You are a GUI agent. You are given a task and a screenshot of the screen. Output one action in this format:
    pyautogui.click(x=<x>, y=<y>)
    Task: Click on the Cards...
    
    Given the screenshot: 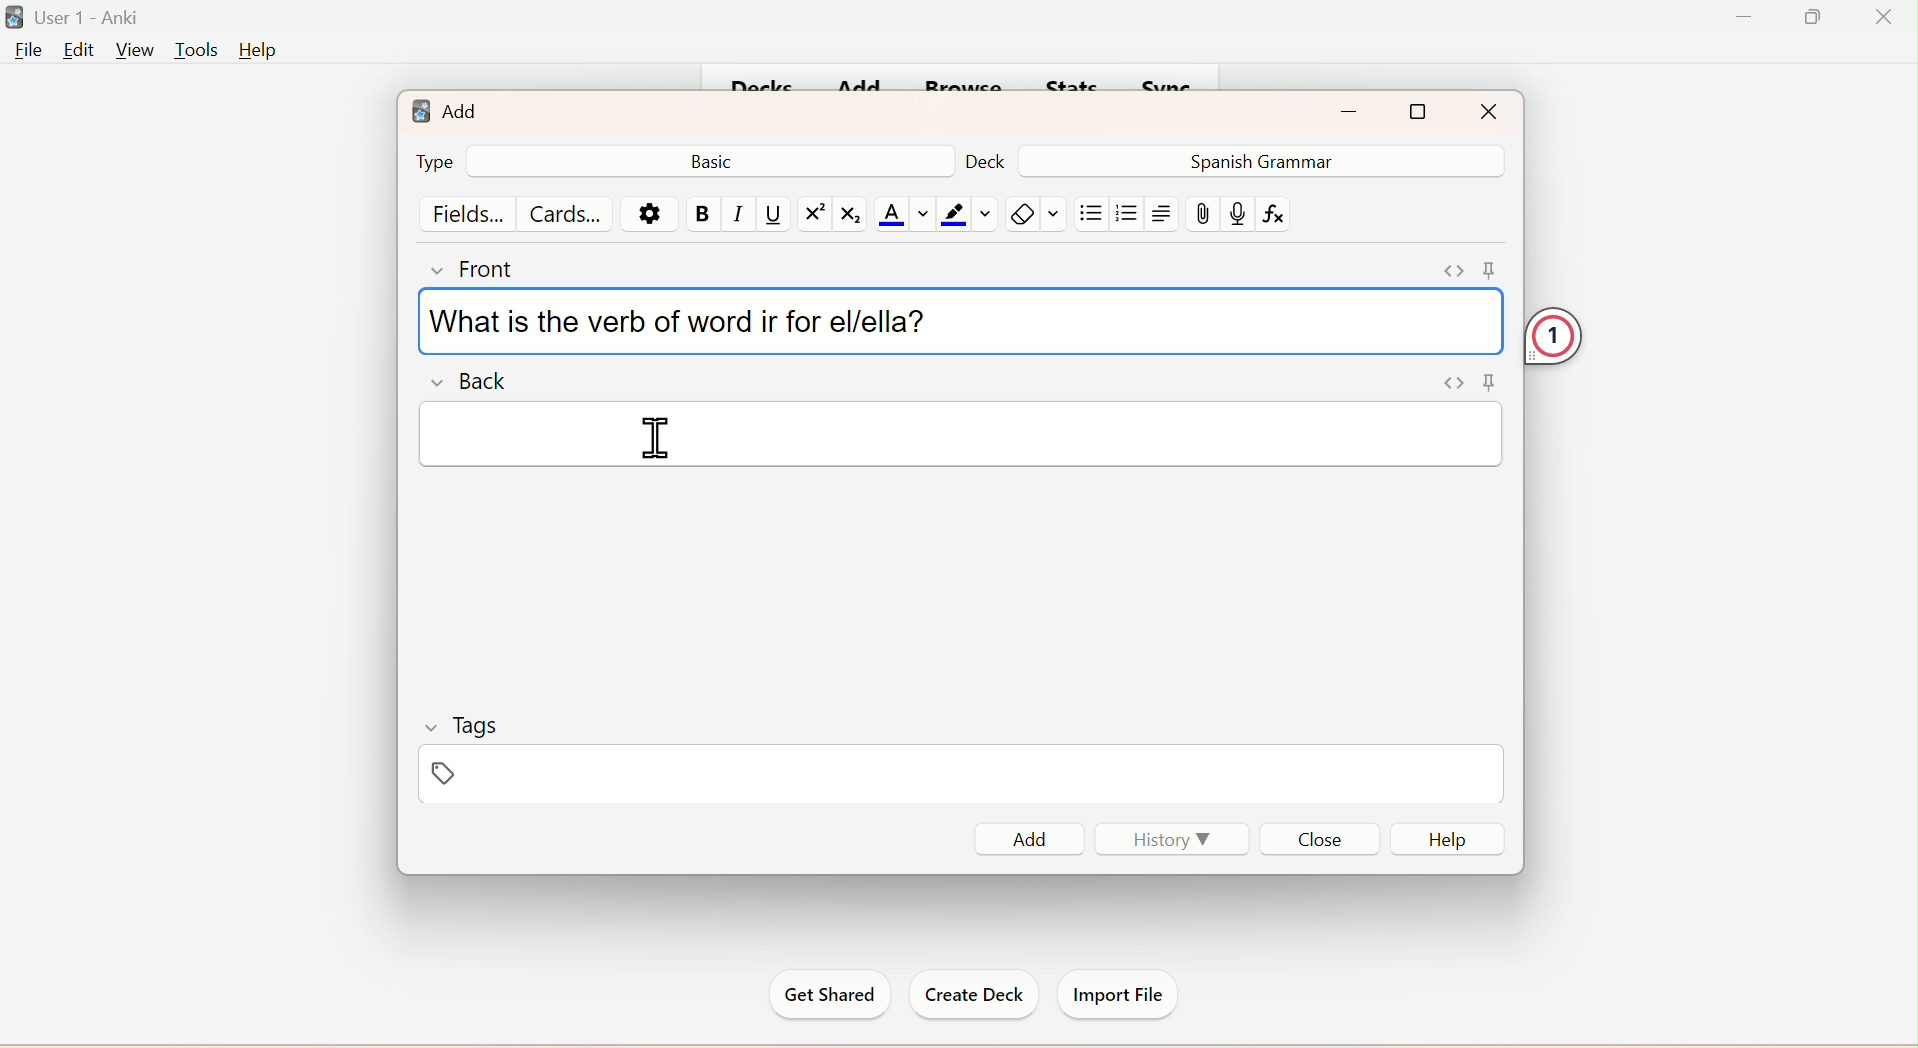 What is the action you would take?
    pyautogui.click(x=569, y=213)
    